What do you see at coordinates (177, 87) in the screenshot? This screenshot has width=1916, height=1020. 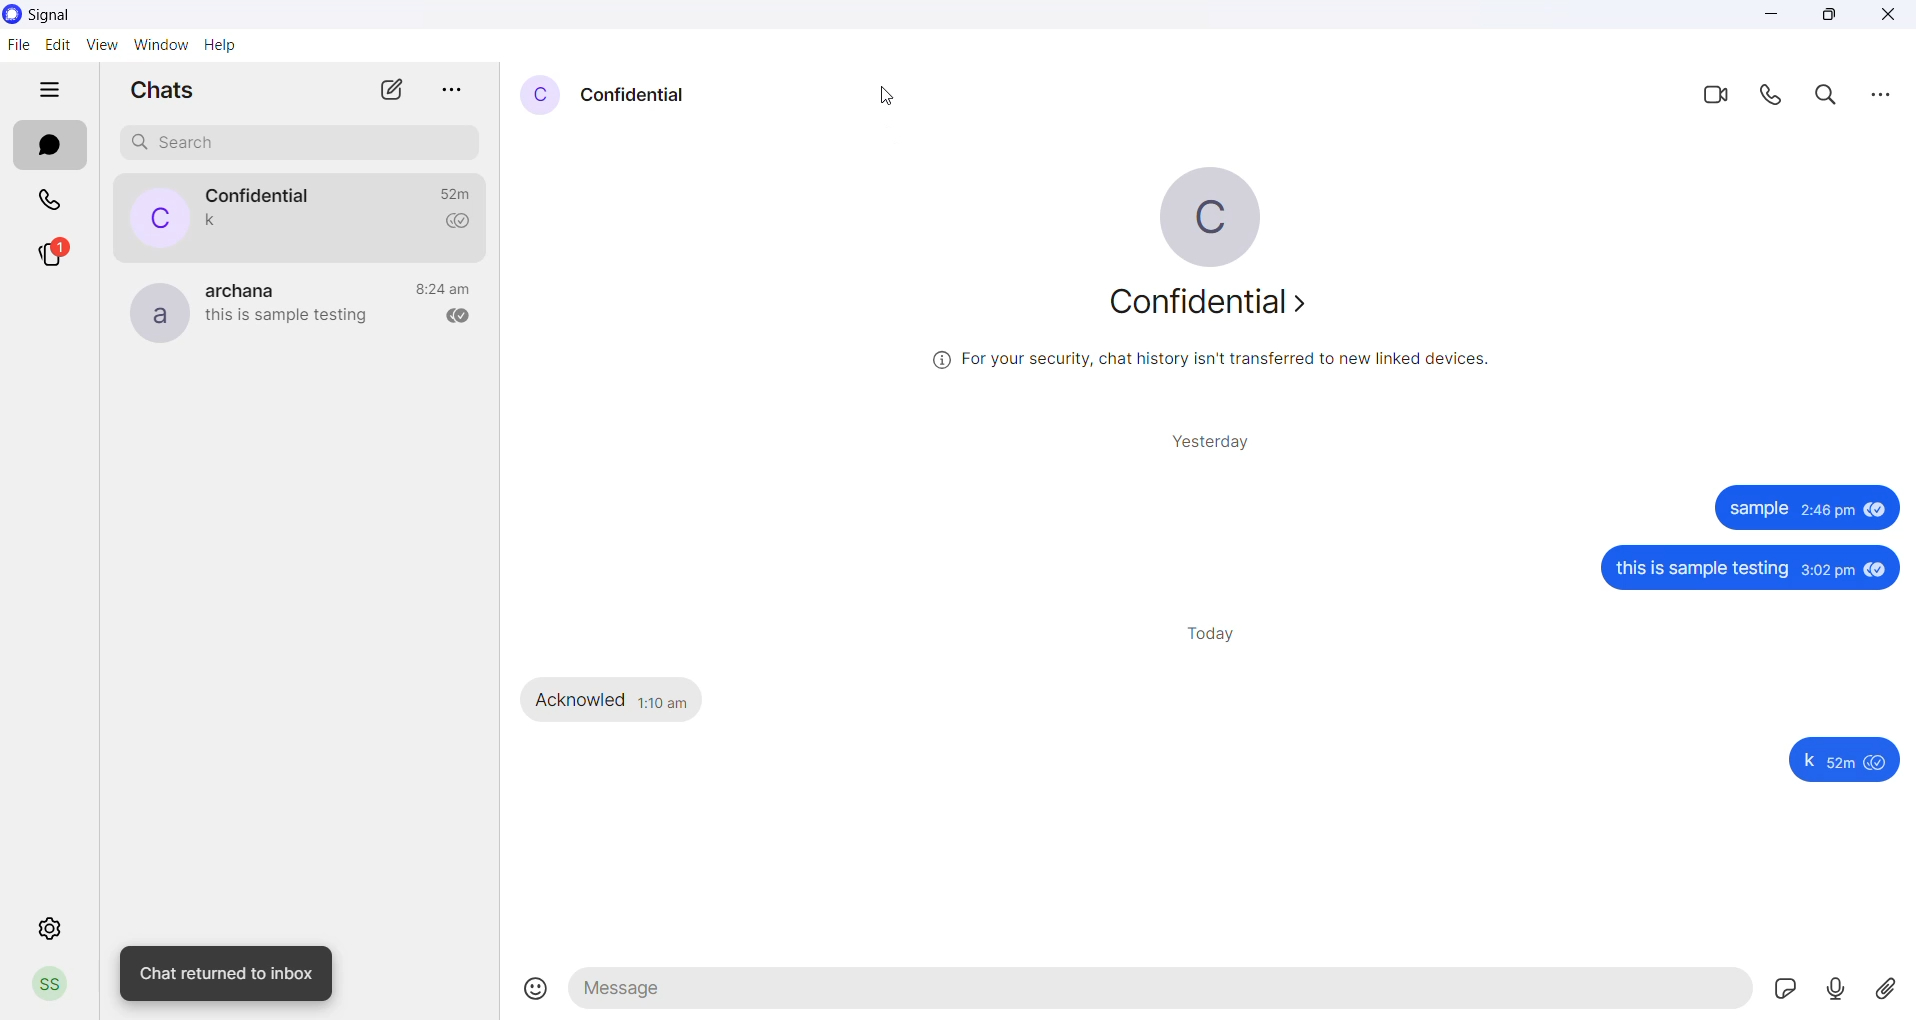 I see `chats heading` at bounding box center [177, 87].